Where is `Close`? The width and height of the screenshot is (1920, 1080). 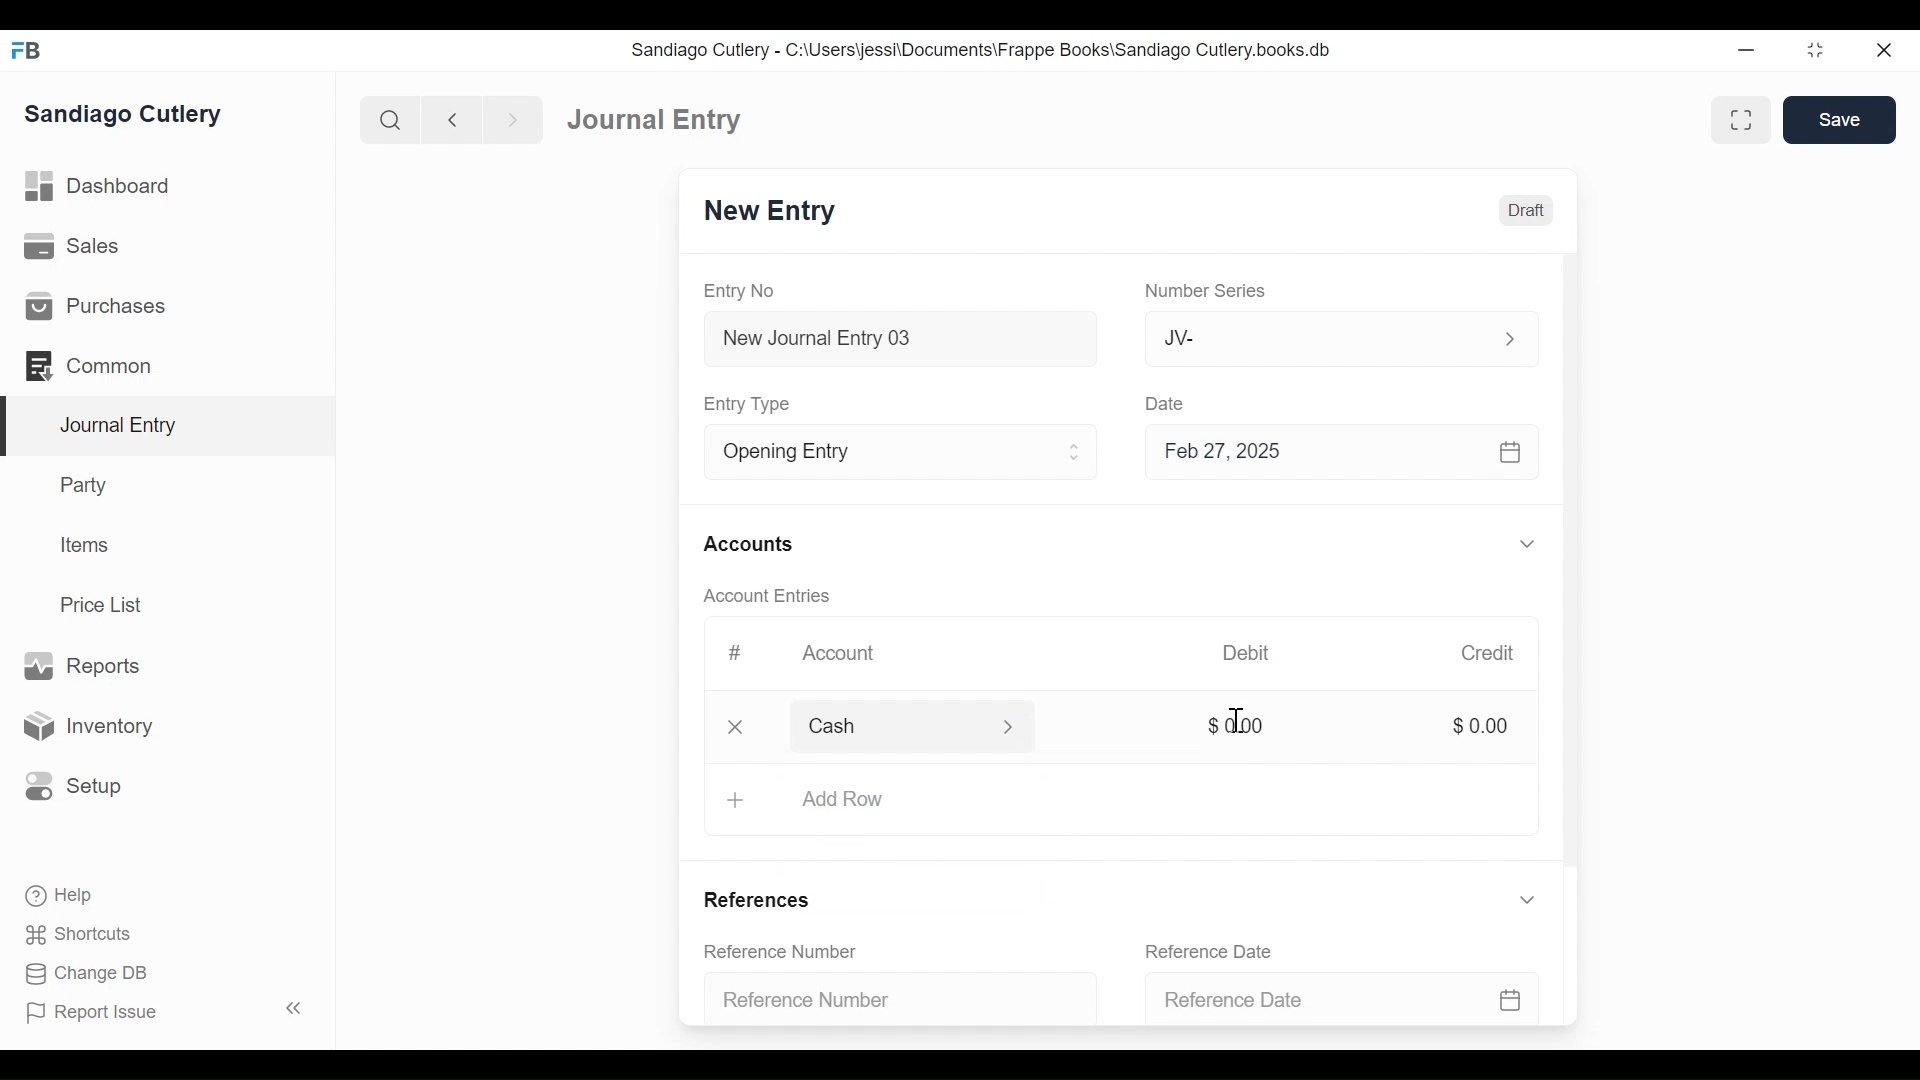
Close is located at coordinates (1882, 50).